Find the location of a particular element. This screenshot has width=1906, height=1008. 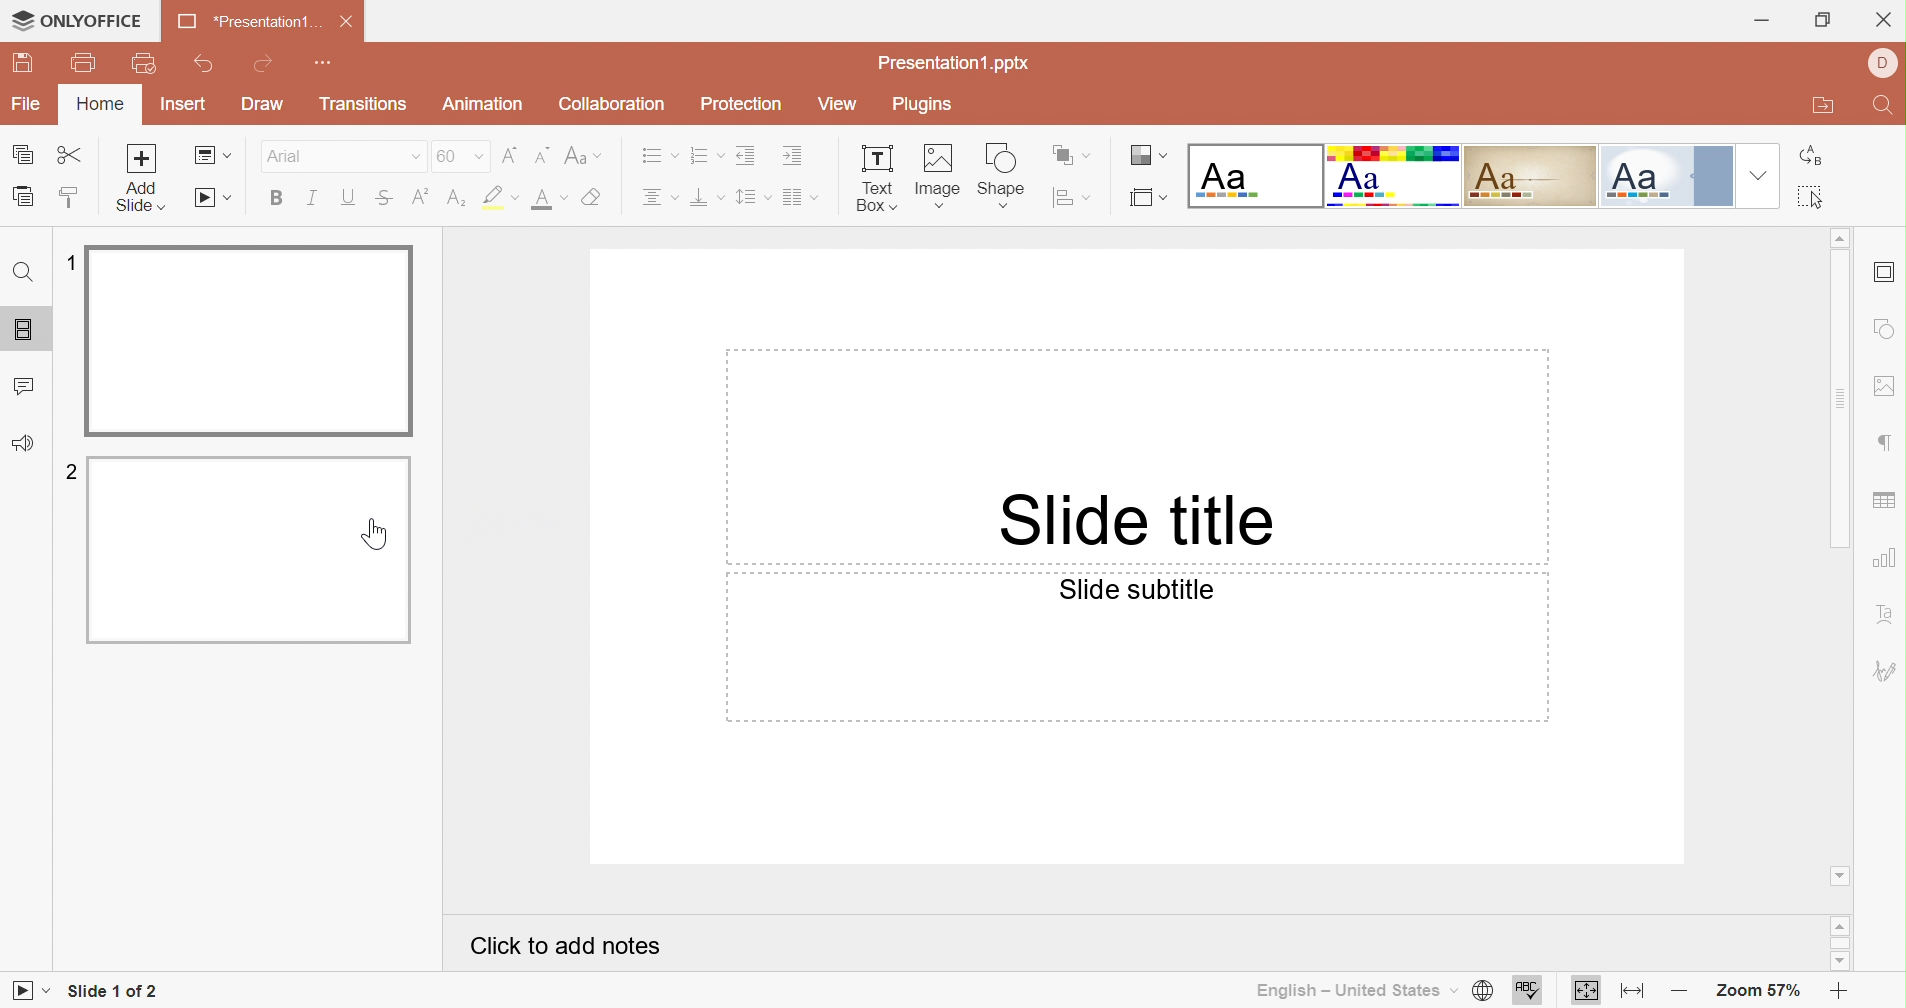

Save is located at coordinates (28, 64).